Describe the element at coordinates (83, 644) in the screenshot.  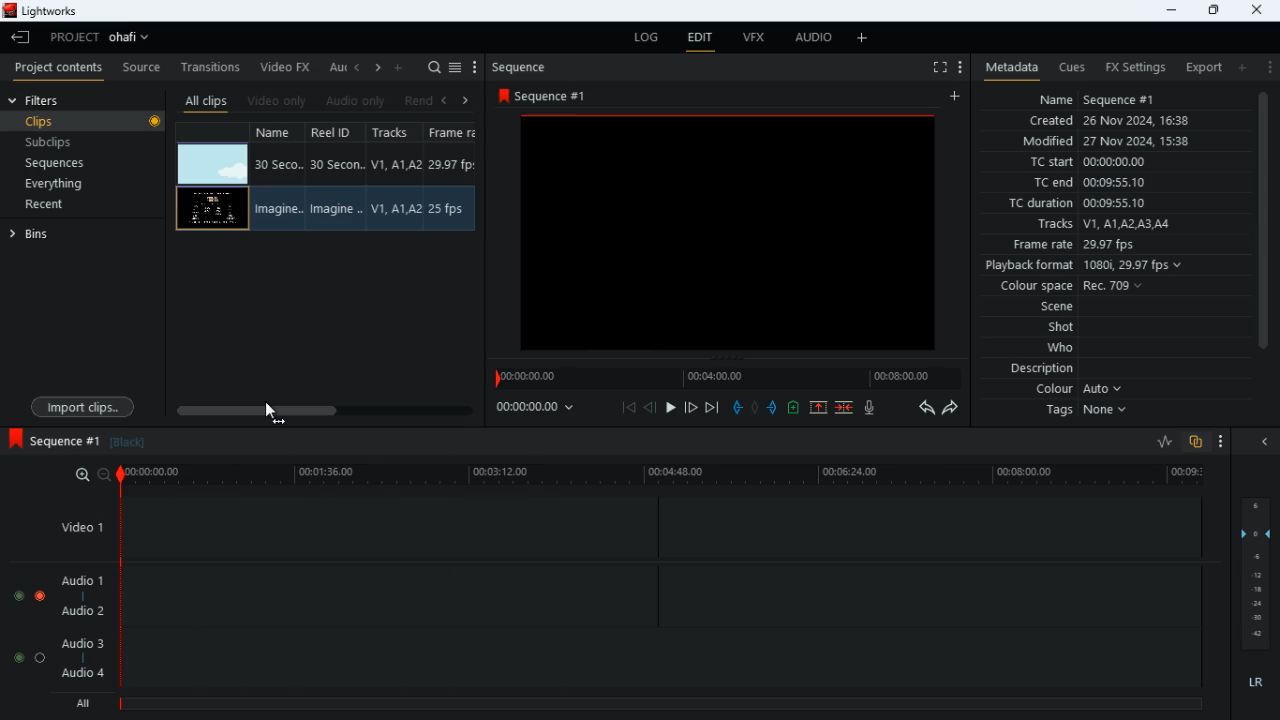
I see `audio 3` at that location.